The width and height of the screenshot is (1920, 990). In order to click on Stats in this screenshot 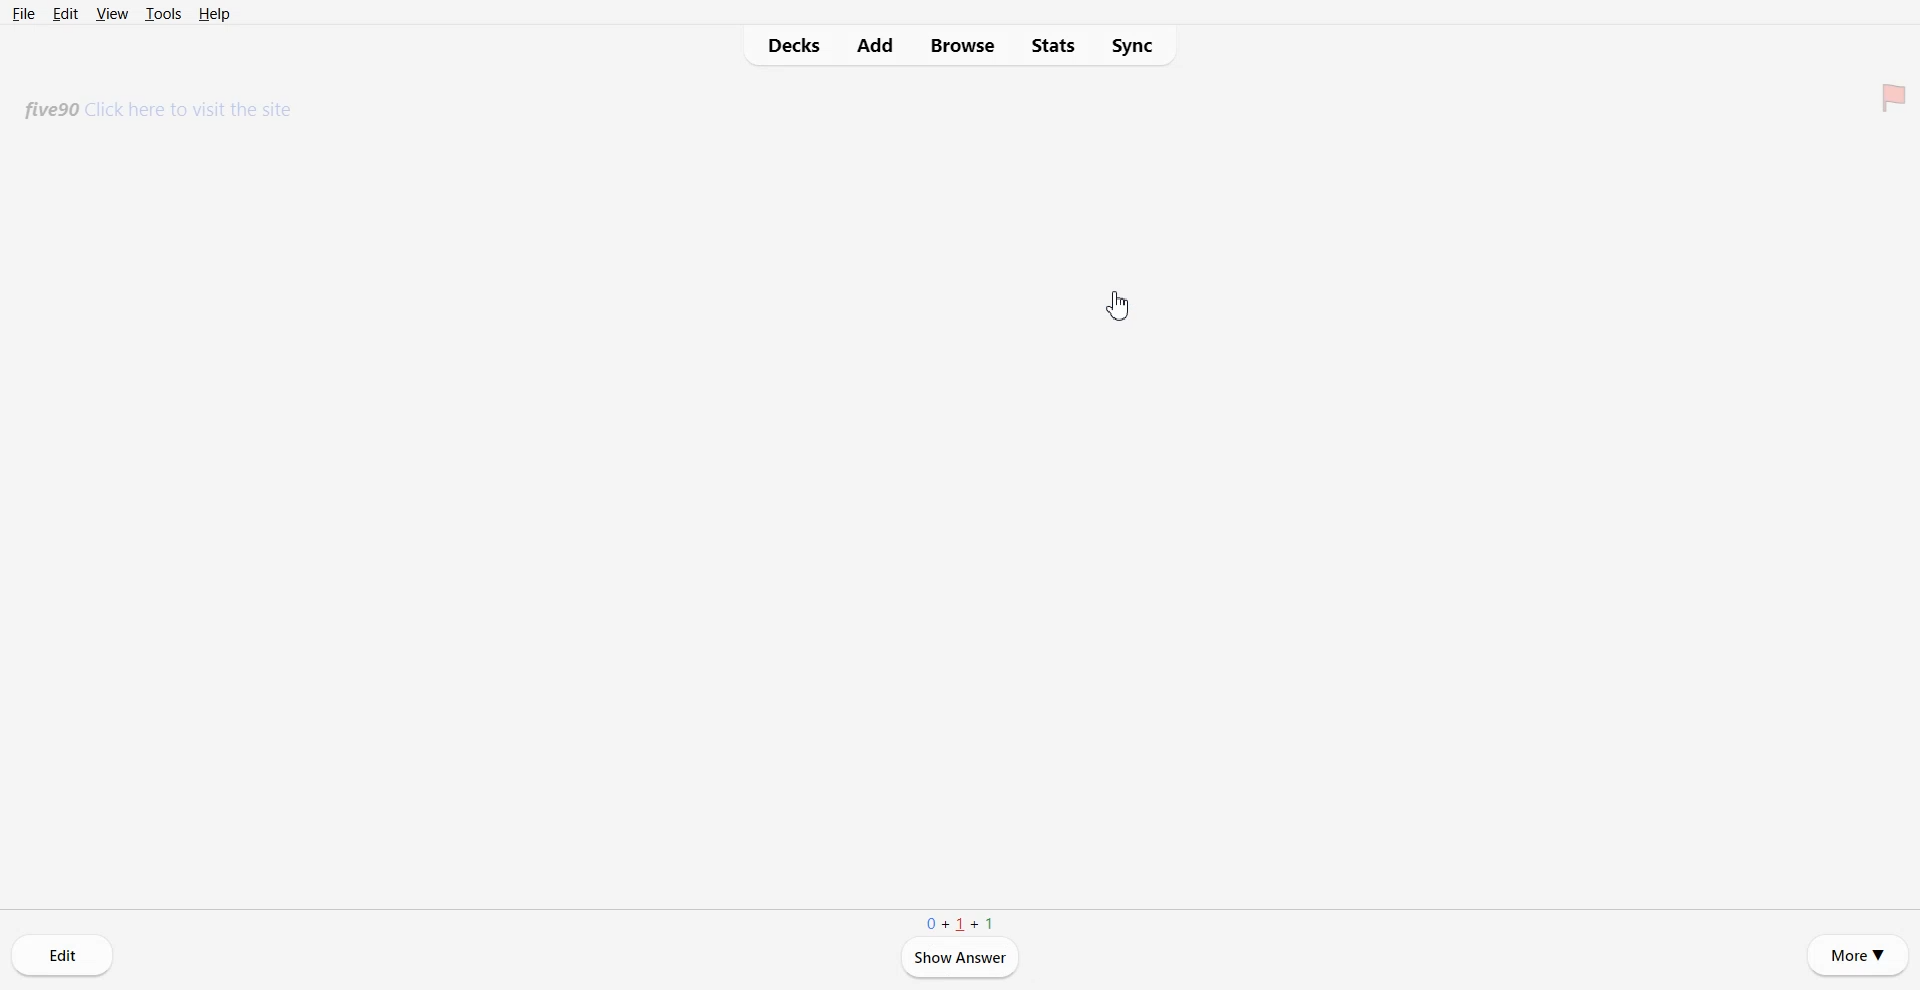, I will do `click(1051, 46)`.